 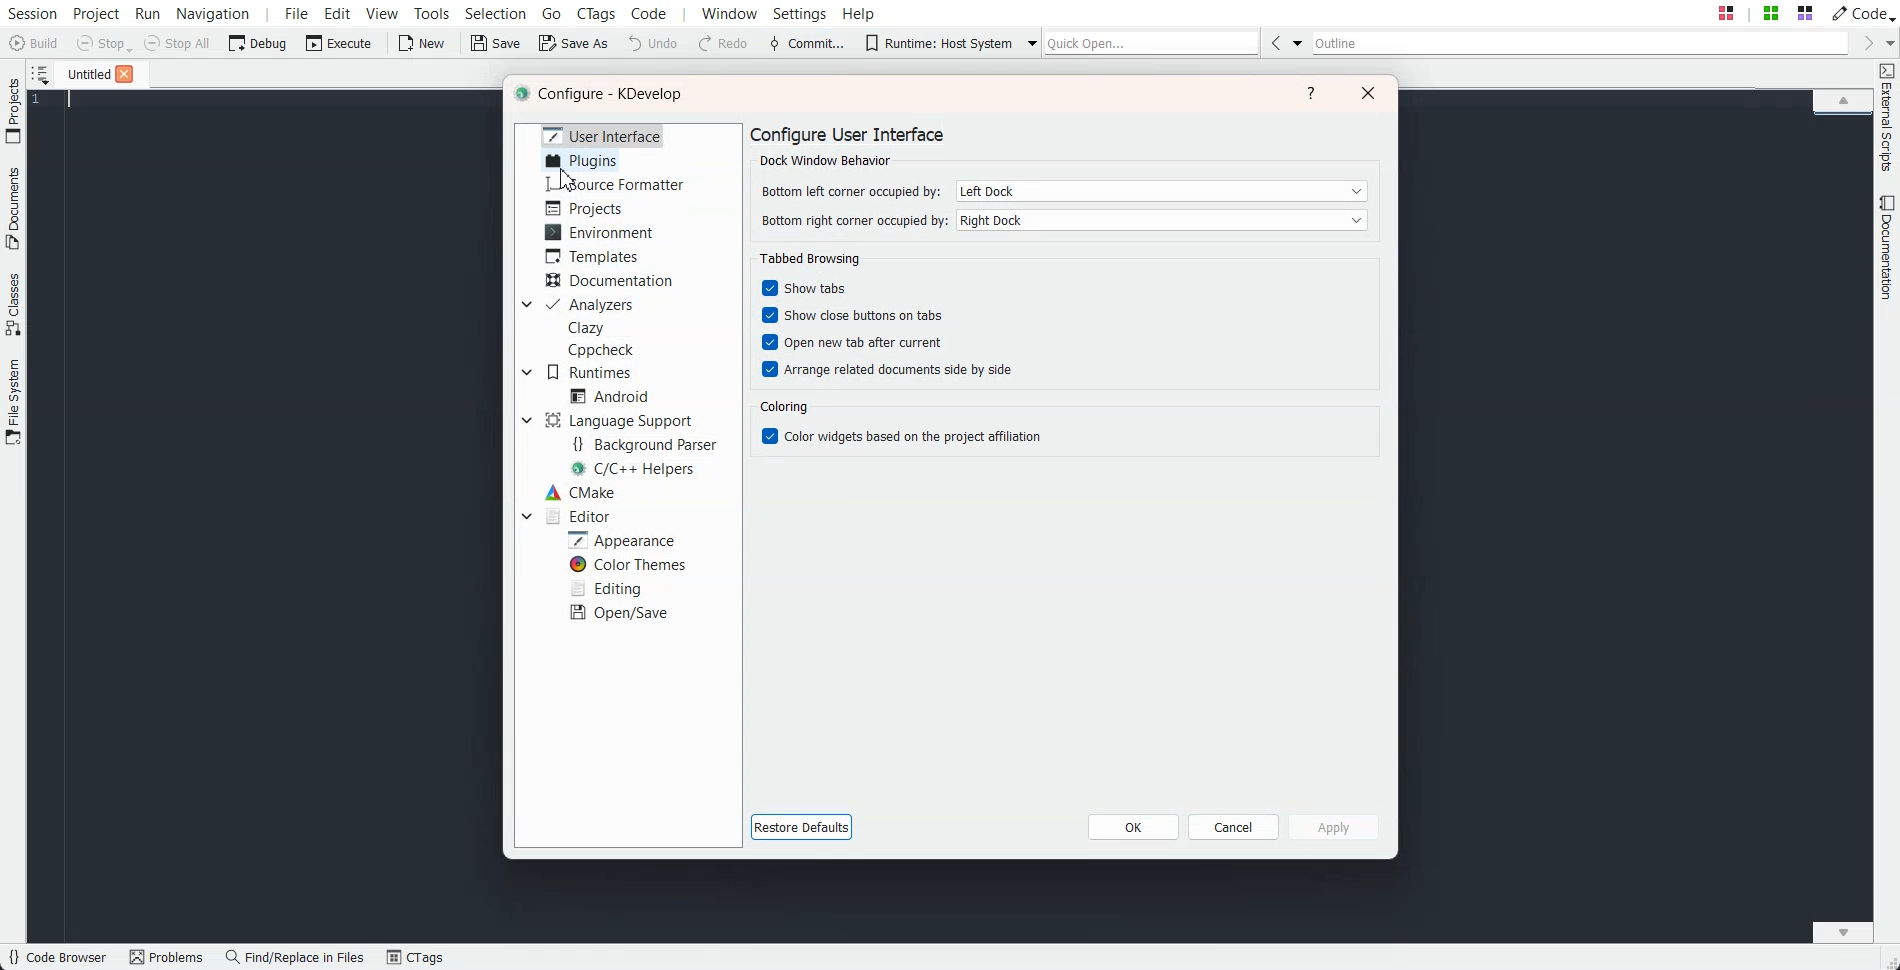 I want to click on Go forward, so click(x=1865, y=43).